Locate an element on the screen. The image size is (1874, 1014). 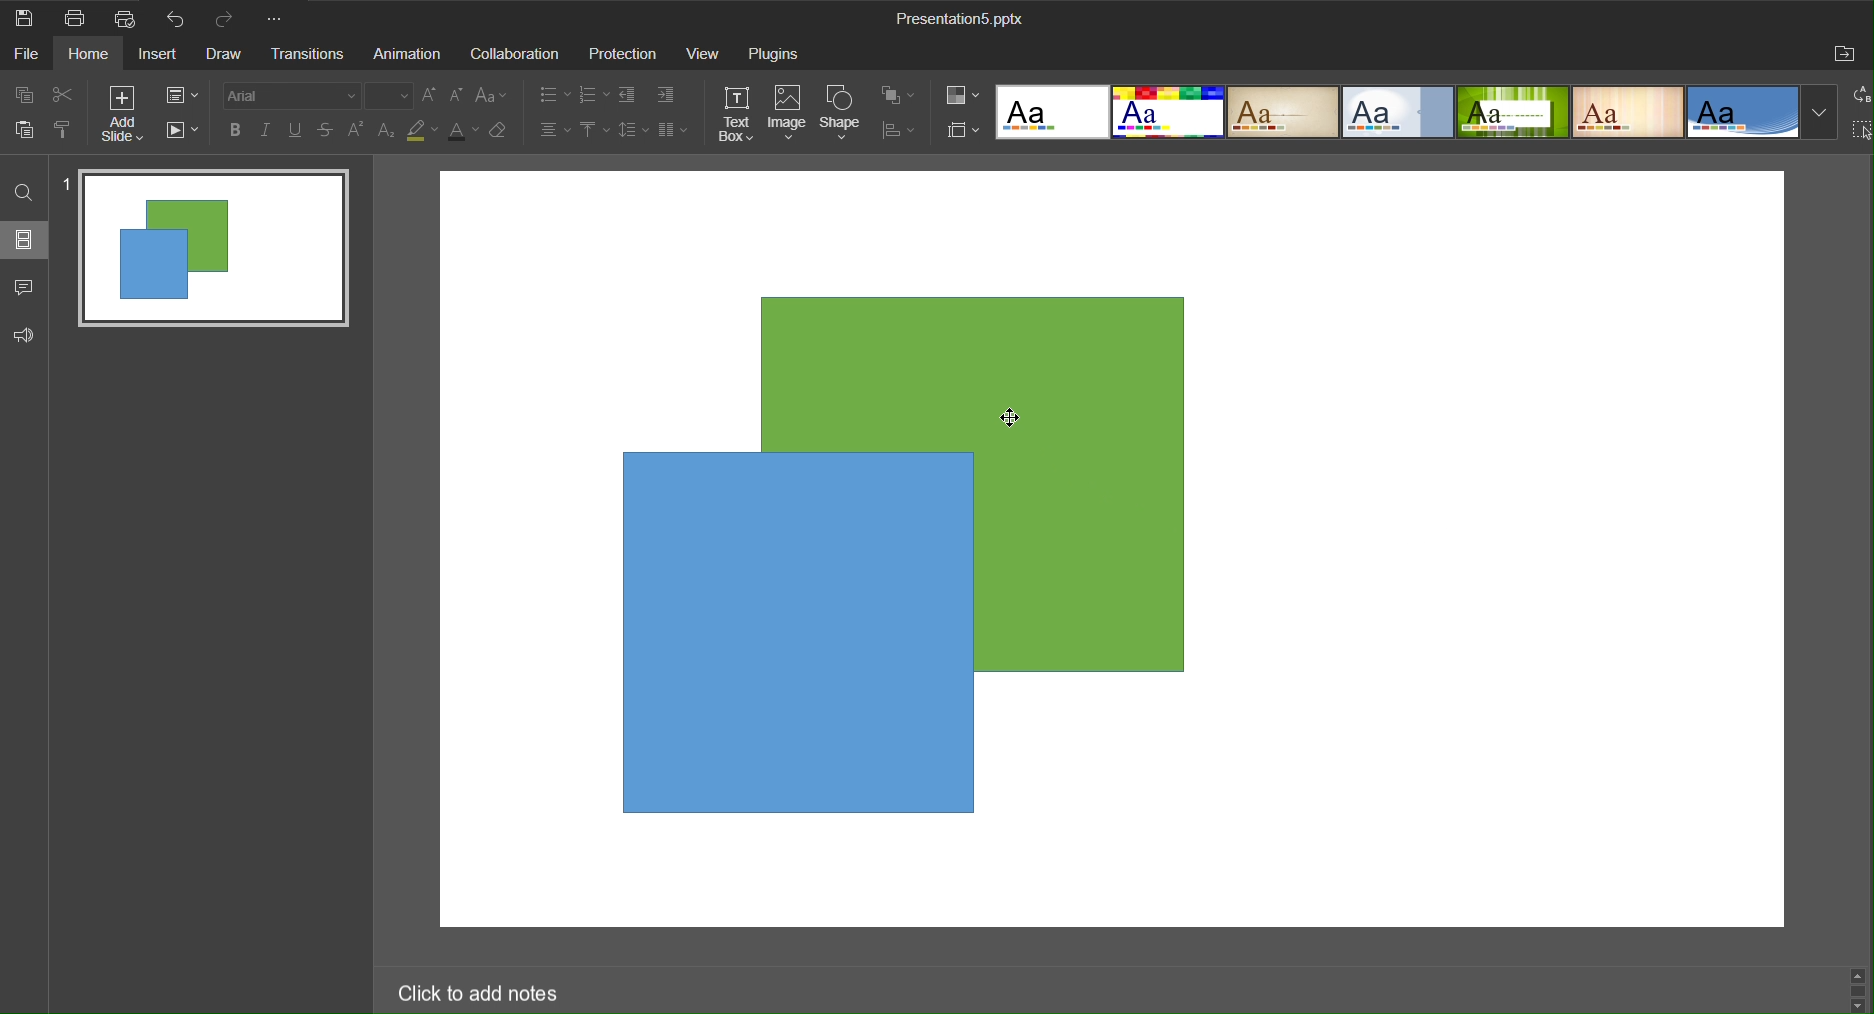
Text Case Settings is located at coordinates (497, 97).